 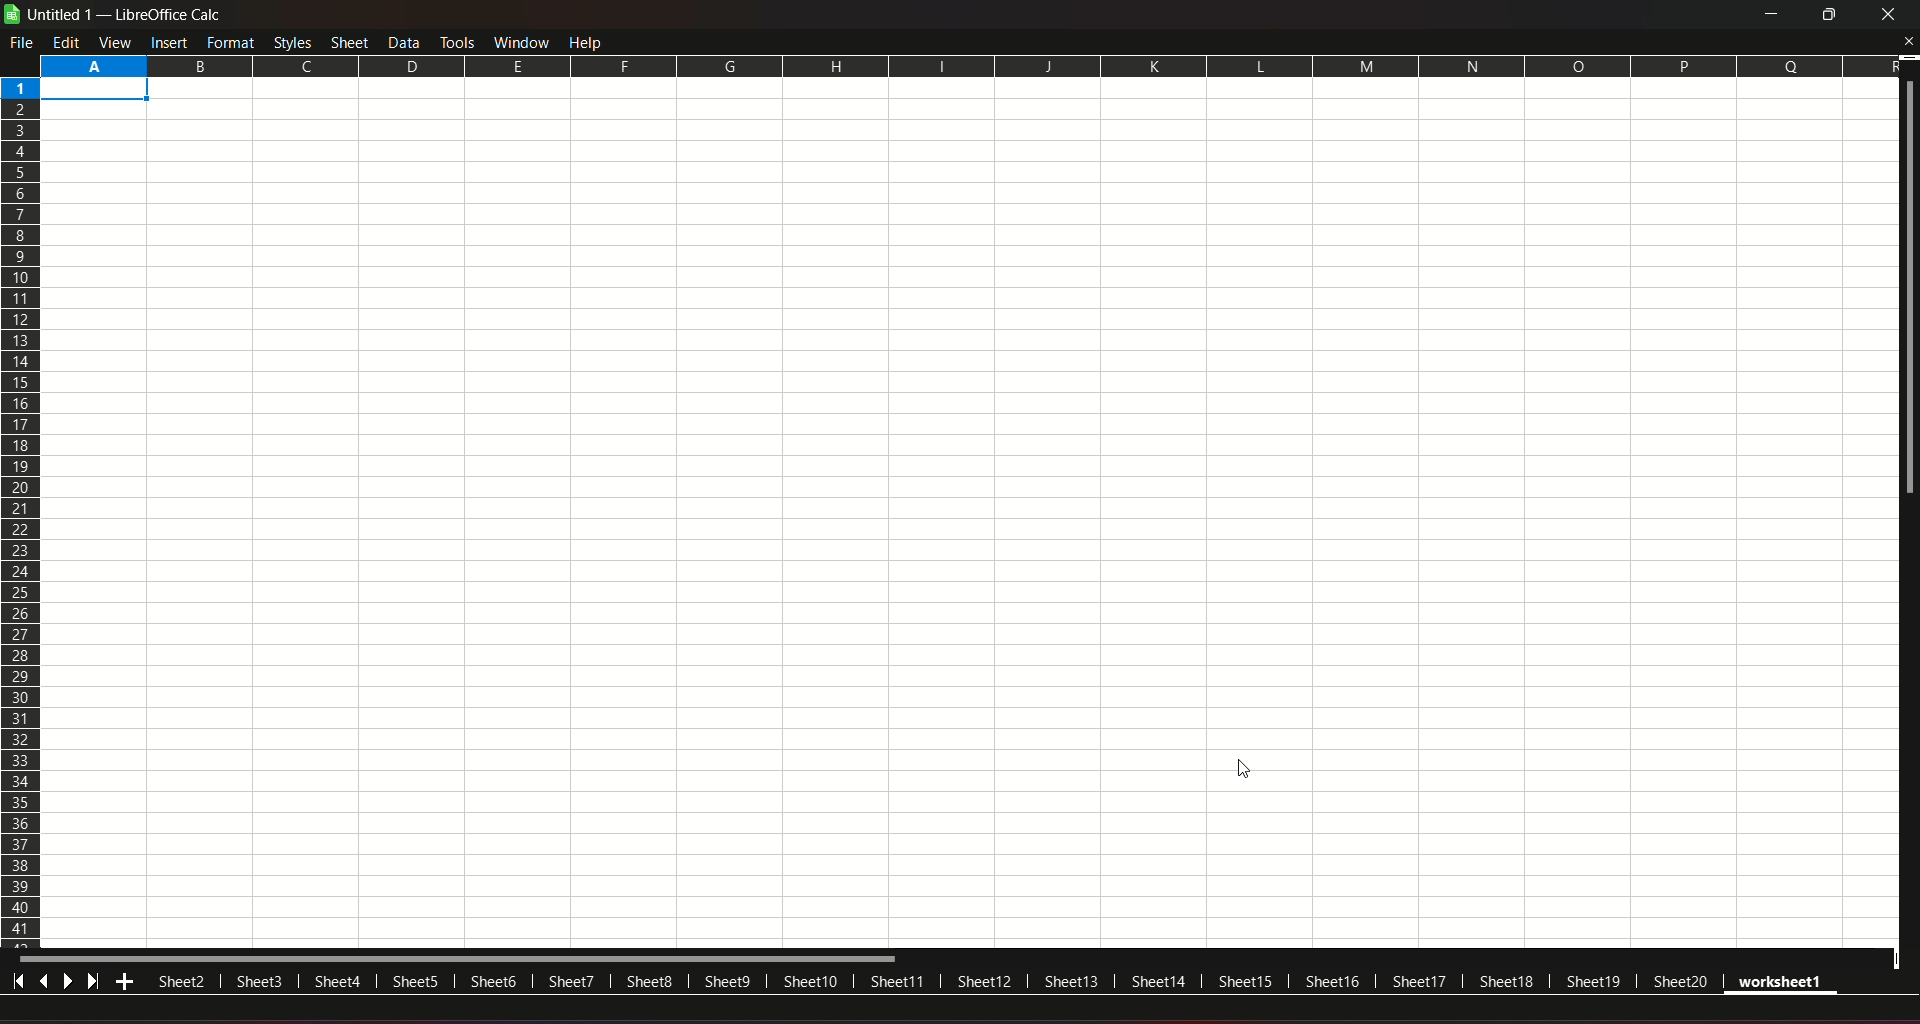 I want to click on next sheet, so click(x=67, y=983).